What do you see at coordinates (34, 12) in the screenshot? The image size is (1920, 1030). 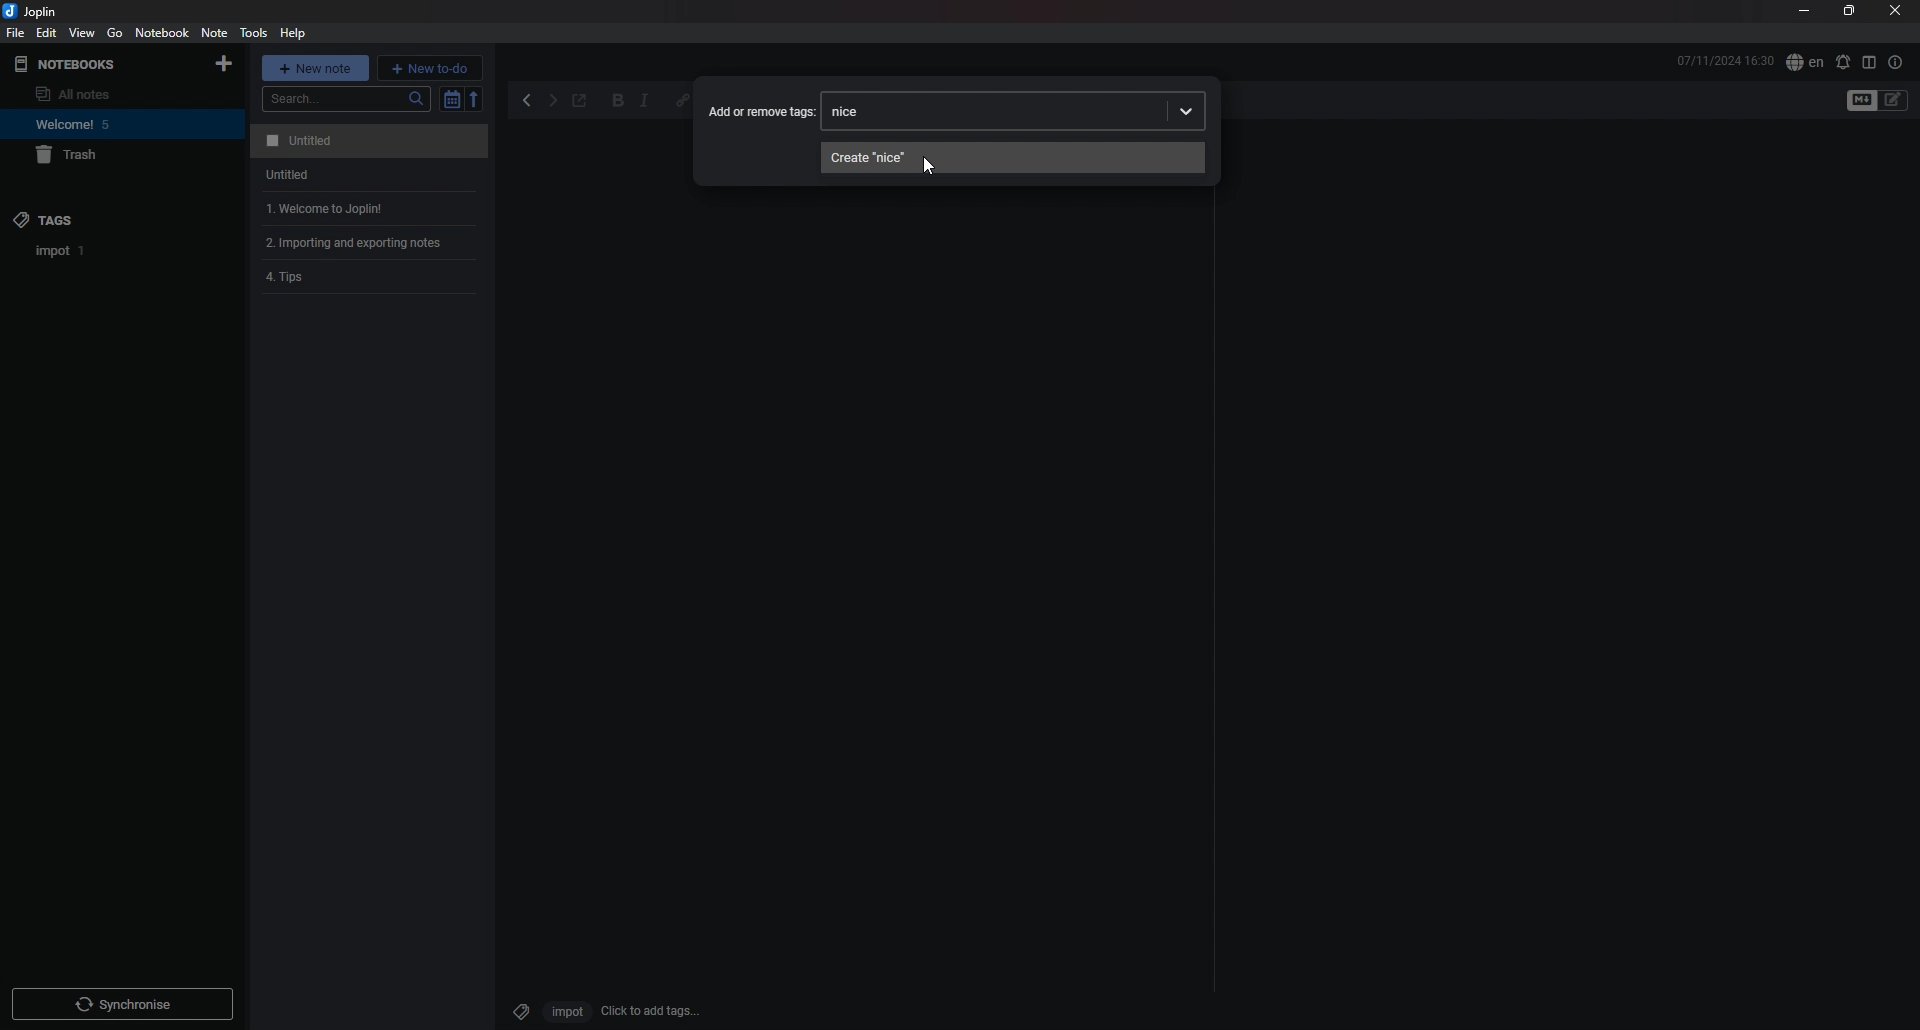 I see `joplin` at bounding box center [34, 12].